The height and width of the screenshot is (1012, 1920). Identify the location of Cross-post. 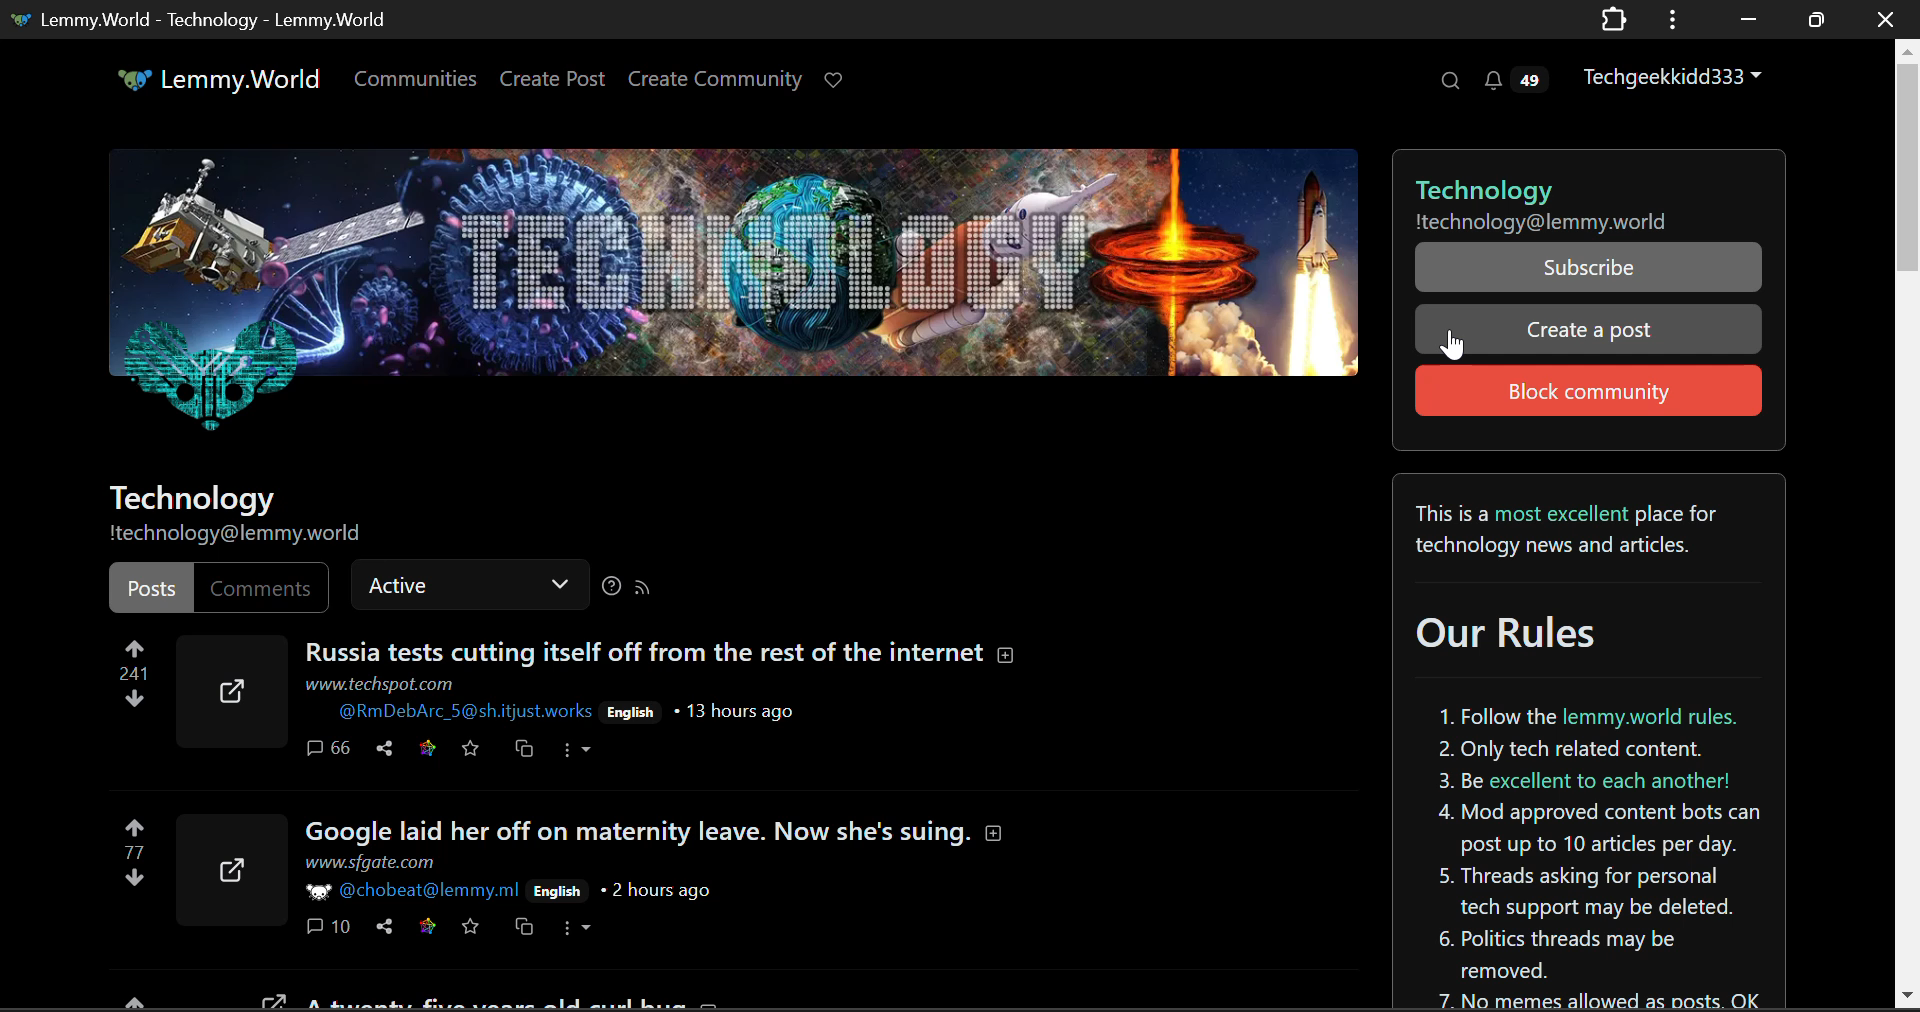
(521, 928).